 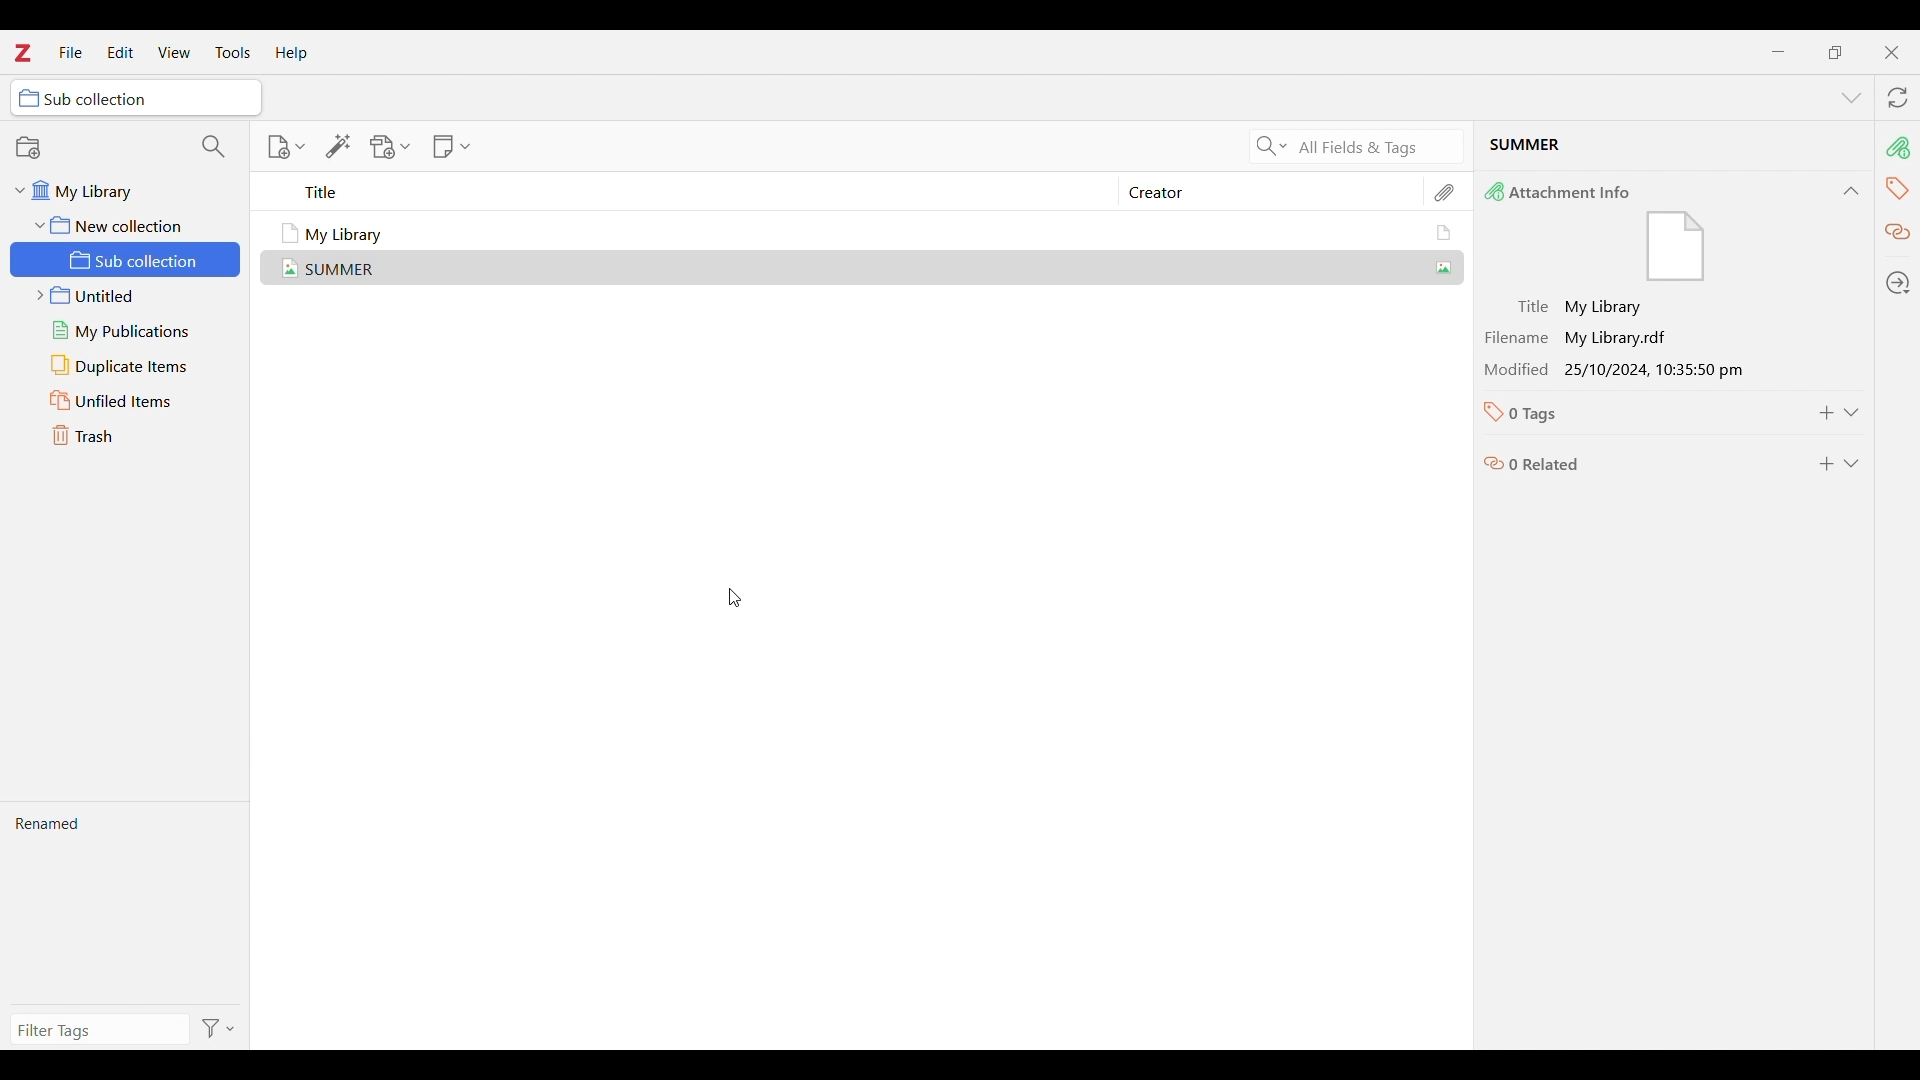 I want to click on Edit menu, so click(x=120, y=52).